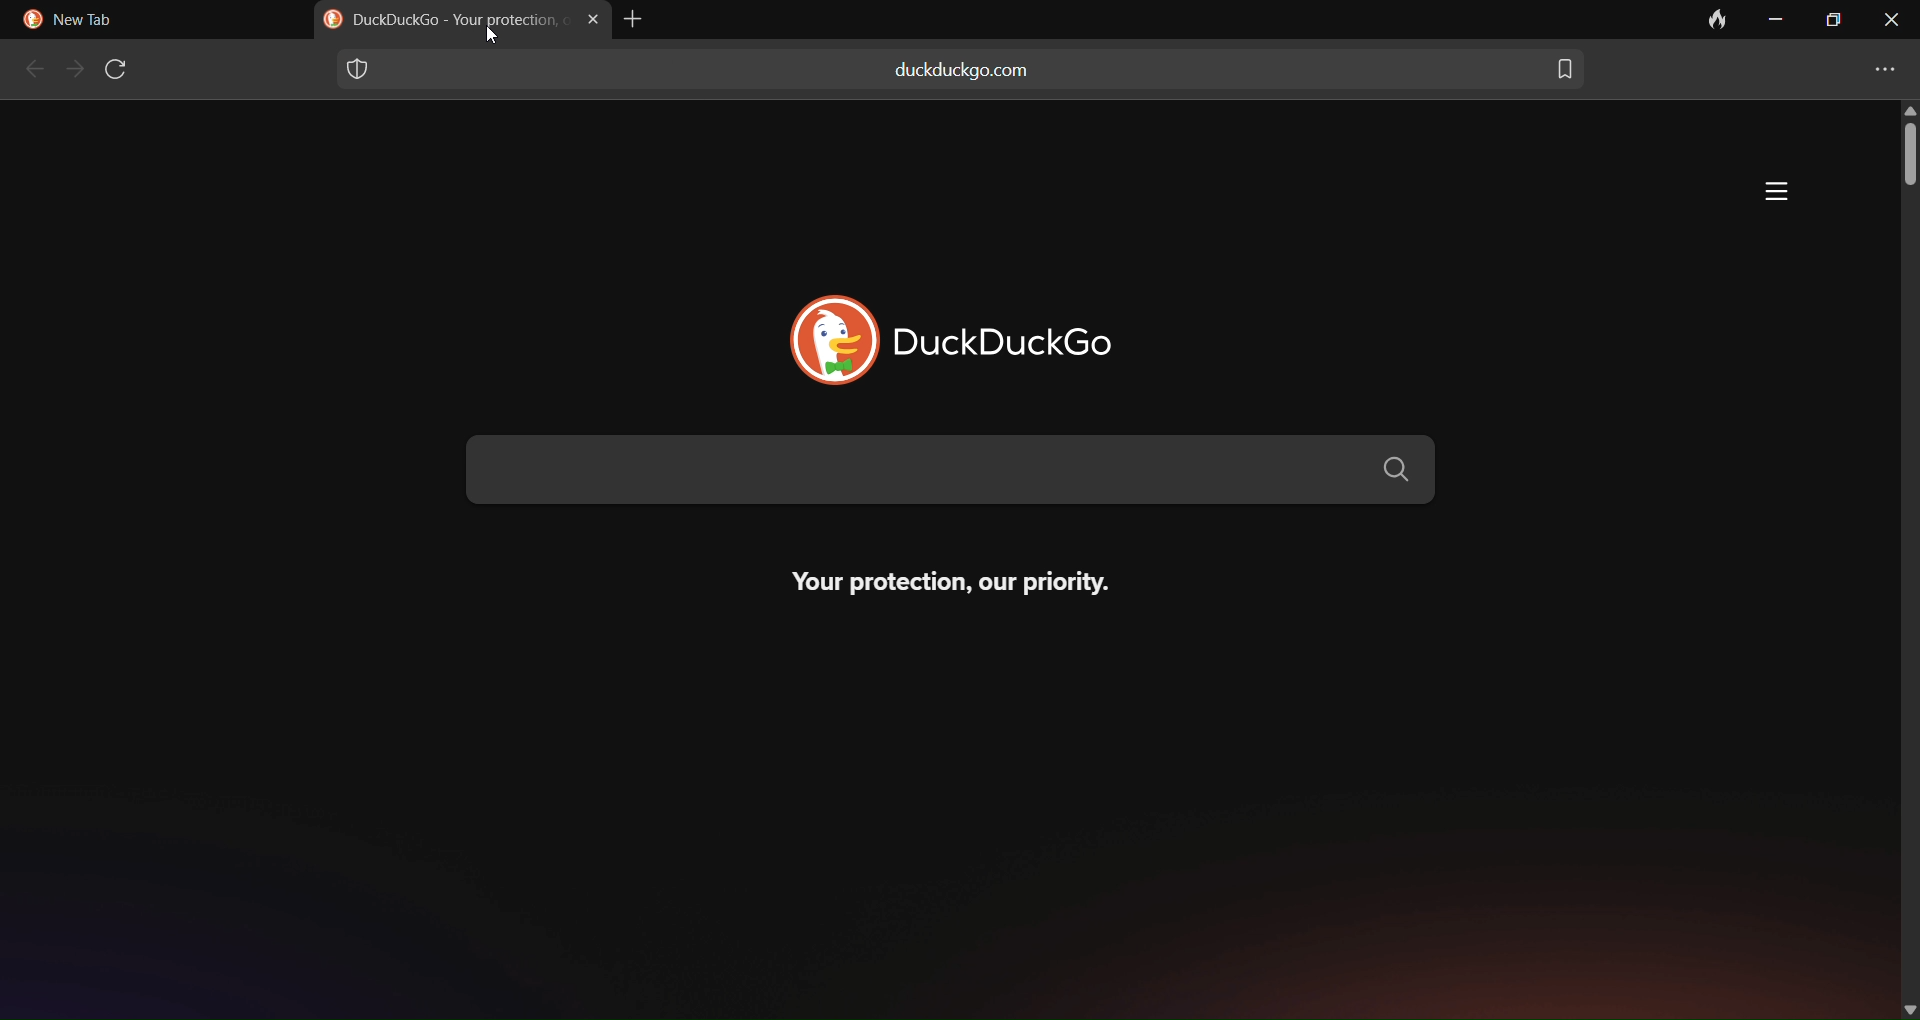  Describe the element at coordinates (965, 592) in the screenshot. I see `Your protection, our priority.` at that location.